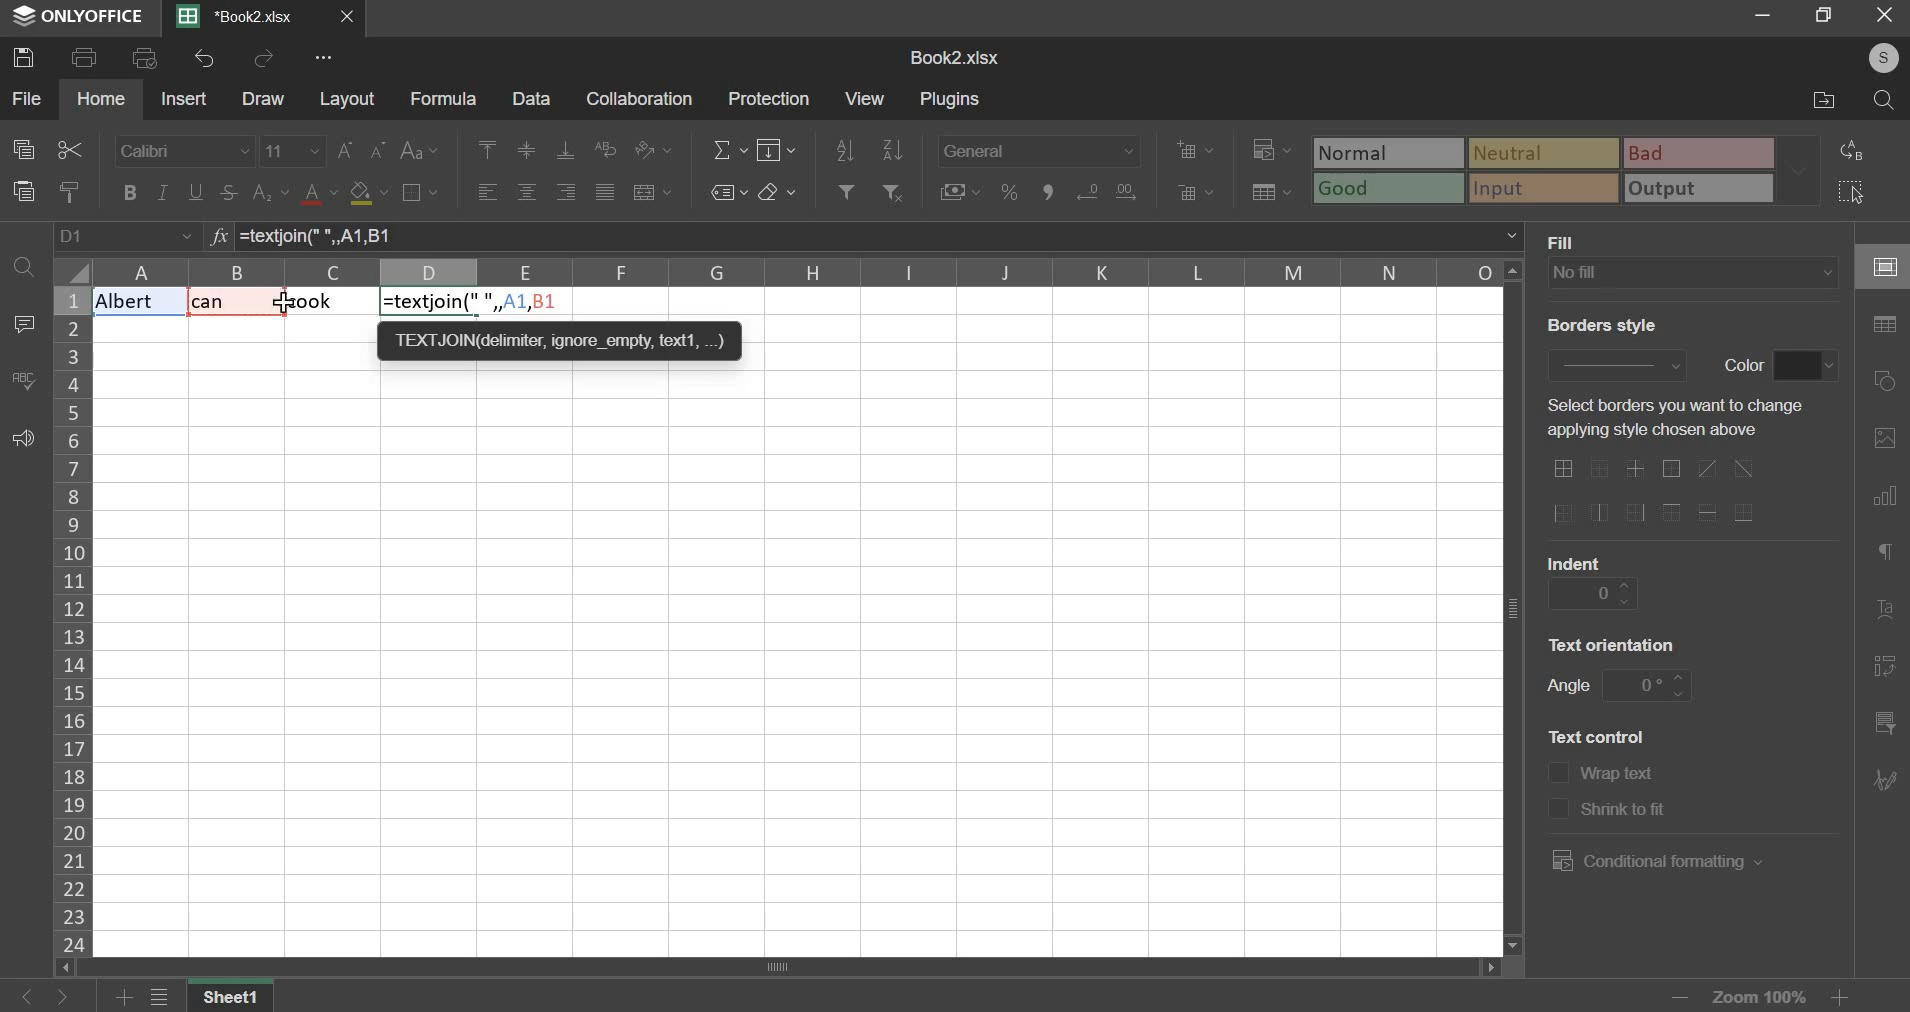 The height and width of the screenshot is (1012, 1910). What do you see at coordinates (1653, 861) in the screenshot?
I see `conditional formatting` at bounding box center [1653, 861].